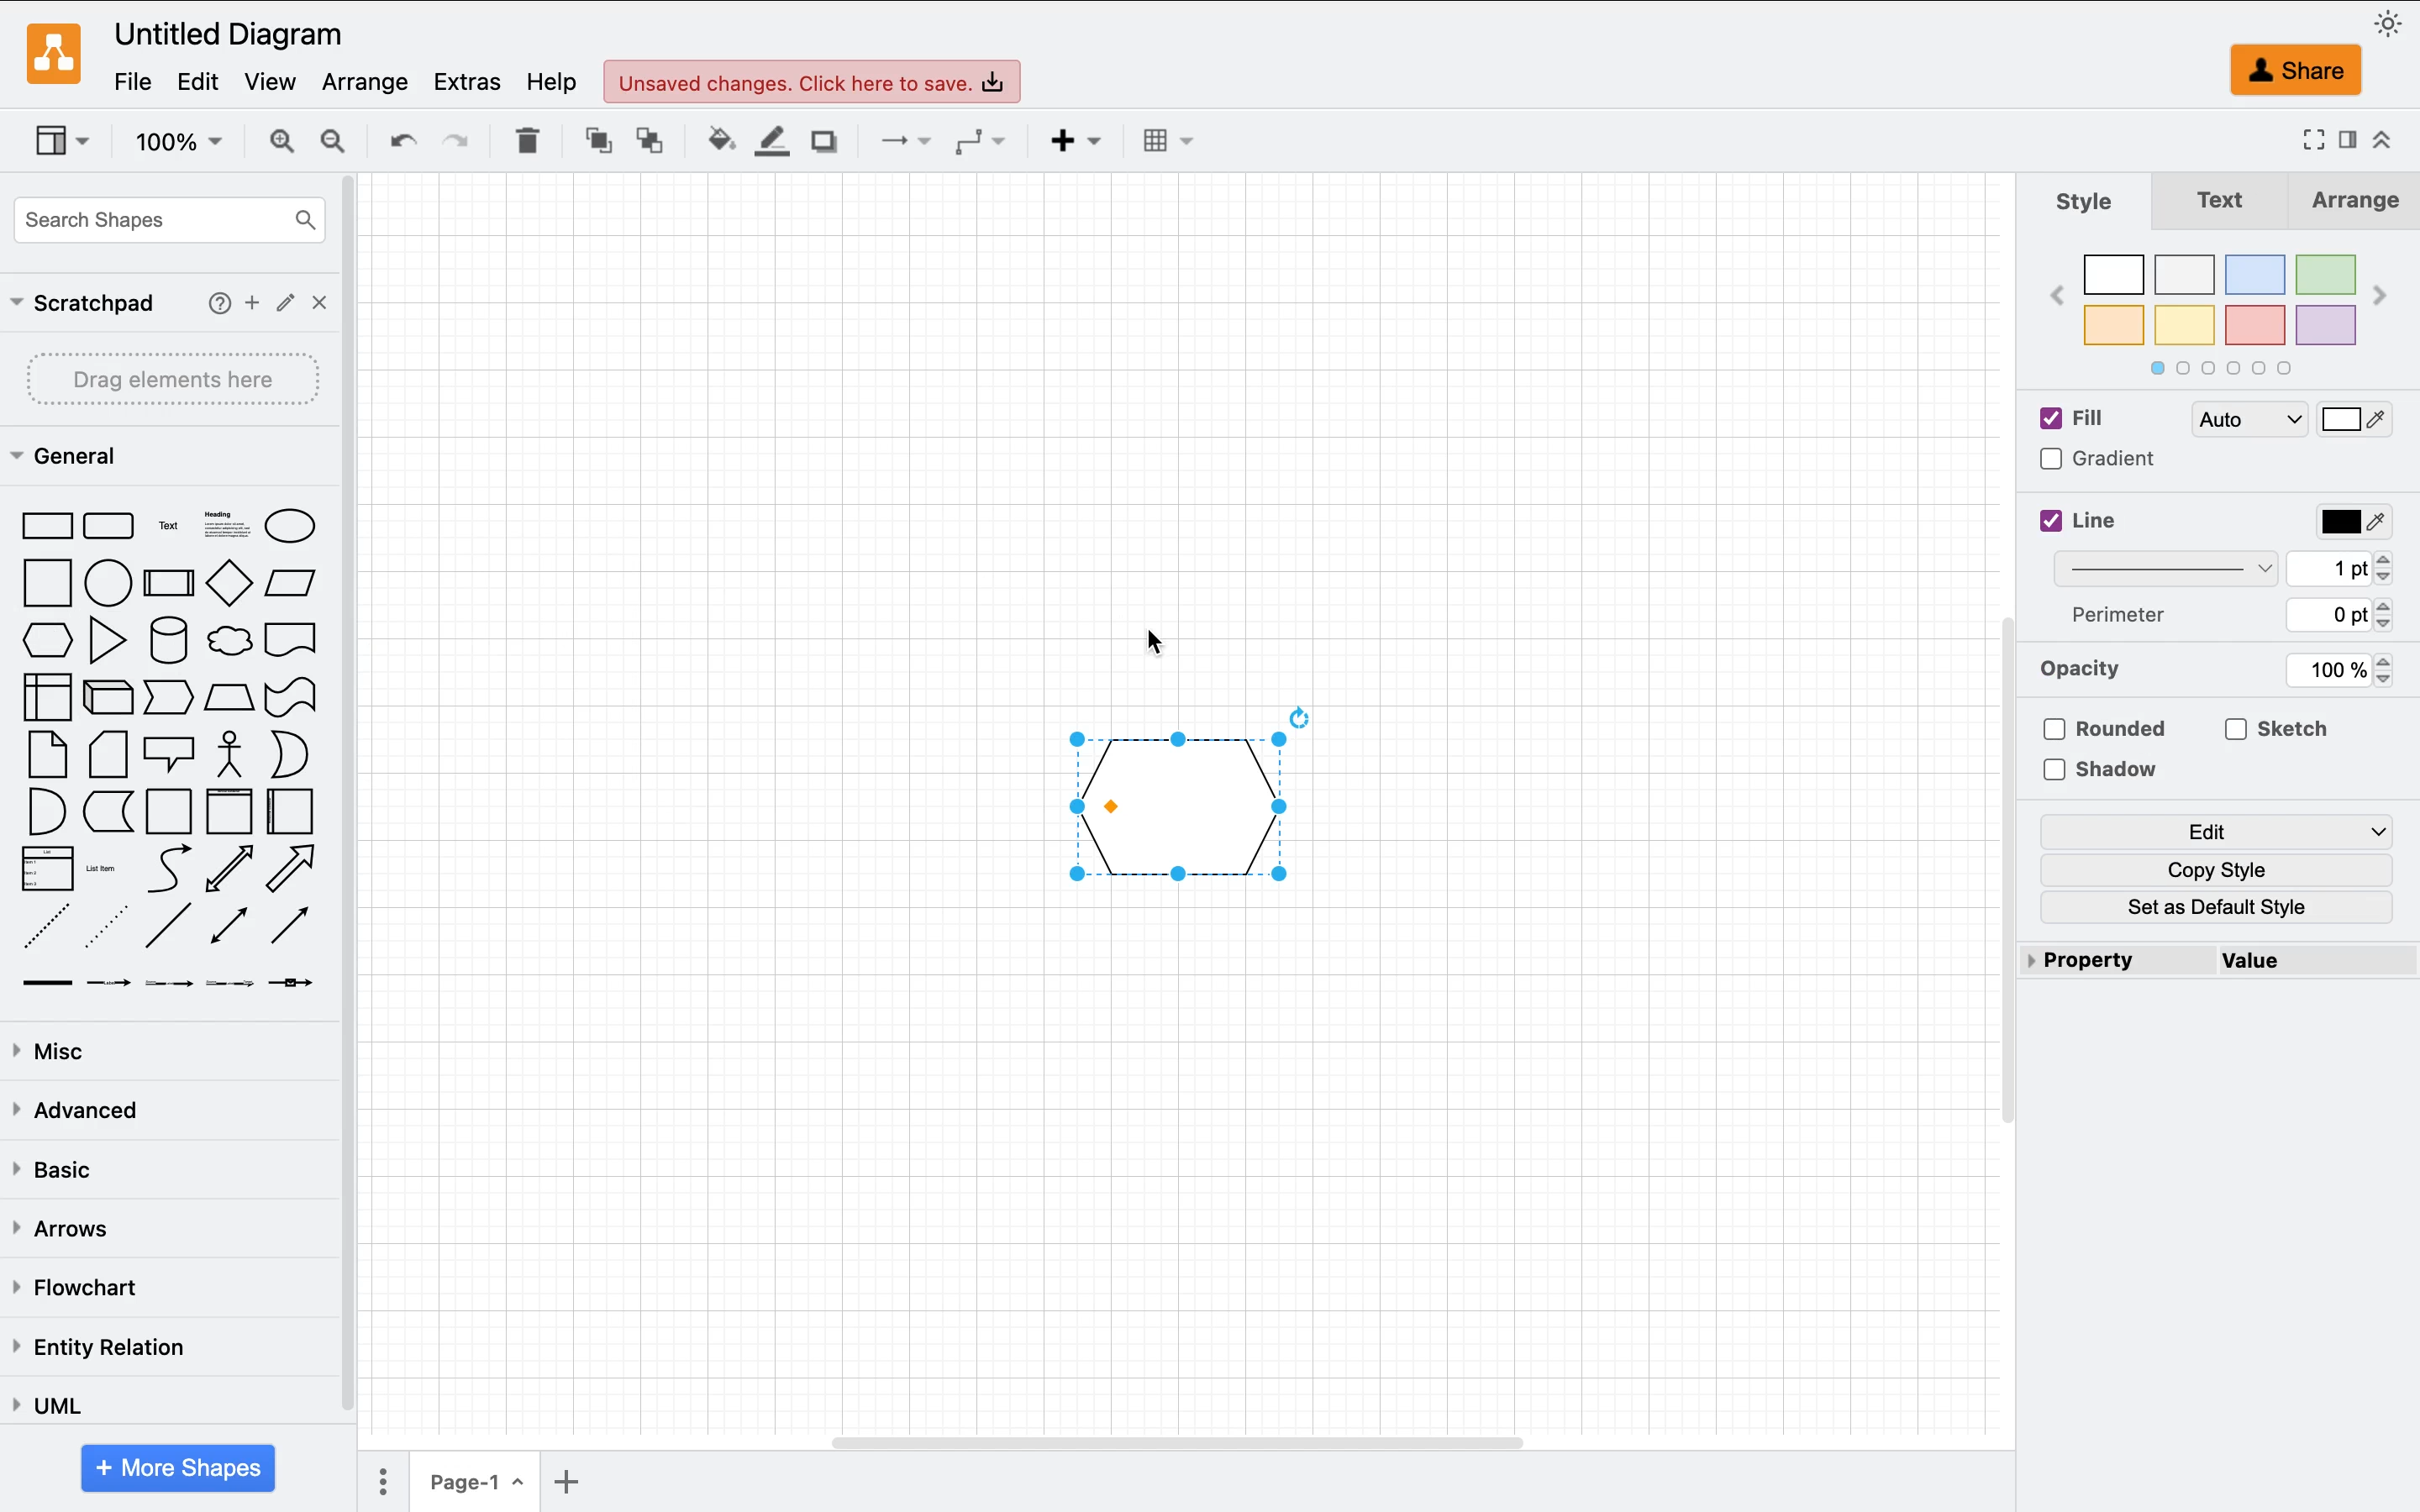  I want to click on Black Color dropper, so click(2349, 521).